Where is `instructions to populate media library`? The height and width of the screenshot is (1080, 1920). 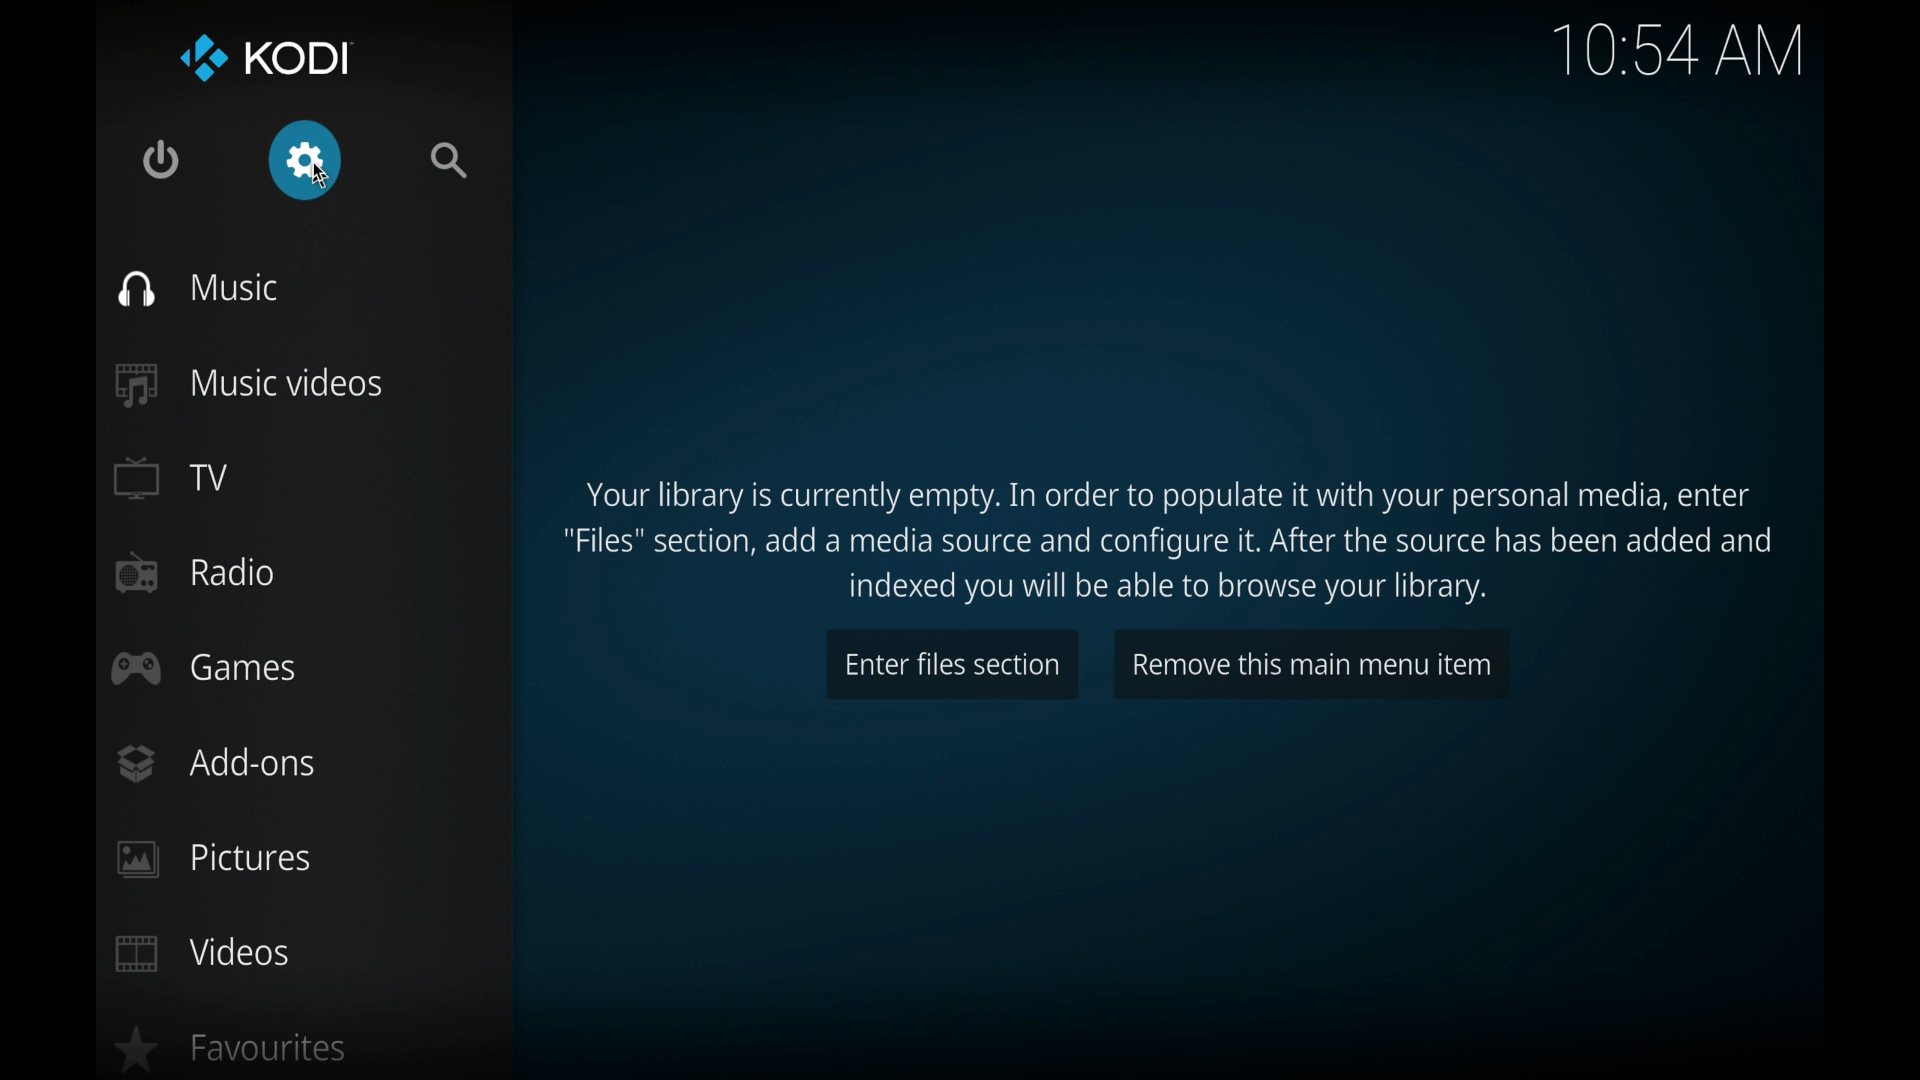 instructions to populate media library is located at coordinates (1164, 543).